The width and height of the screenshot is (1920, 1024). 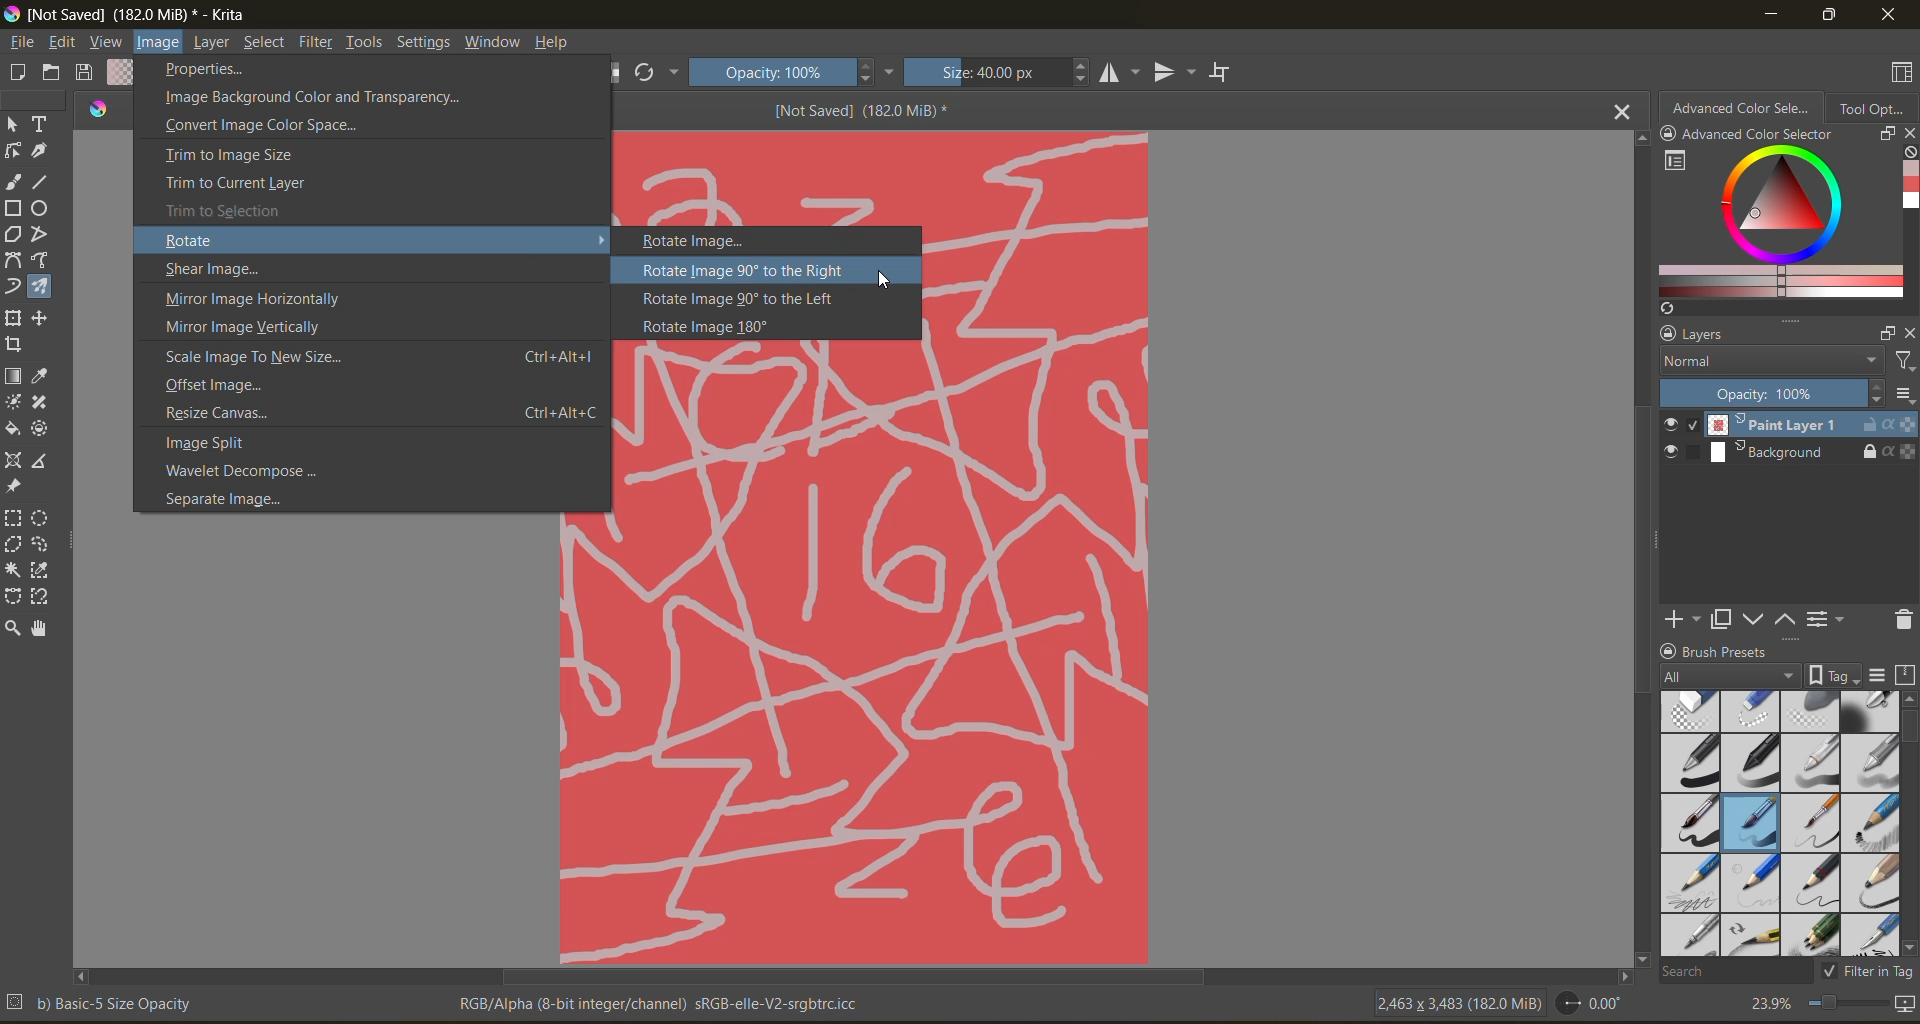 I want to click on filters, so click(x=1902, y=364).